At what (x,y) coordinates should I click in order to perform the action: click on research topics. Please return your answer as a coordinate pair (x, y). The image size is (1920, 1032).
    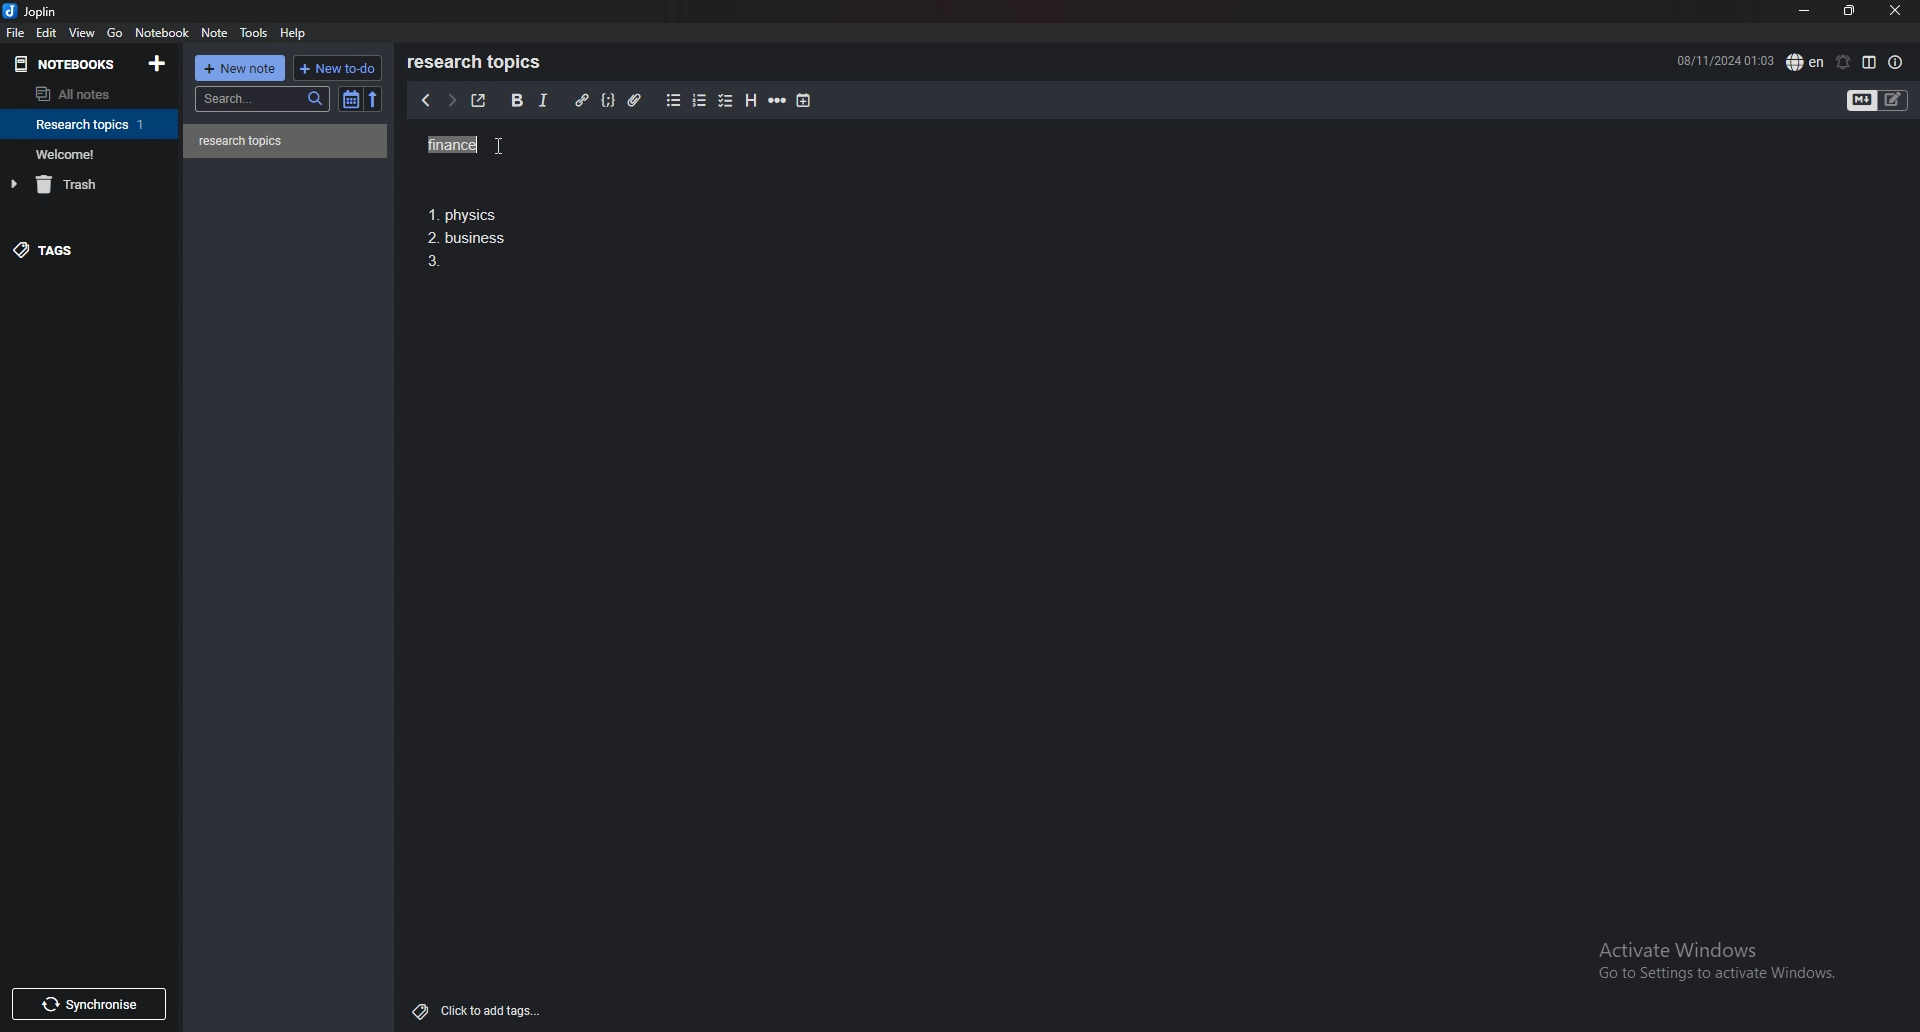
    Looking at the image, I should click on (478, 62).